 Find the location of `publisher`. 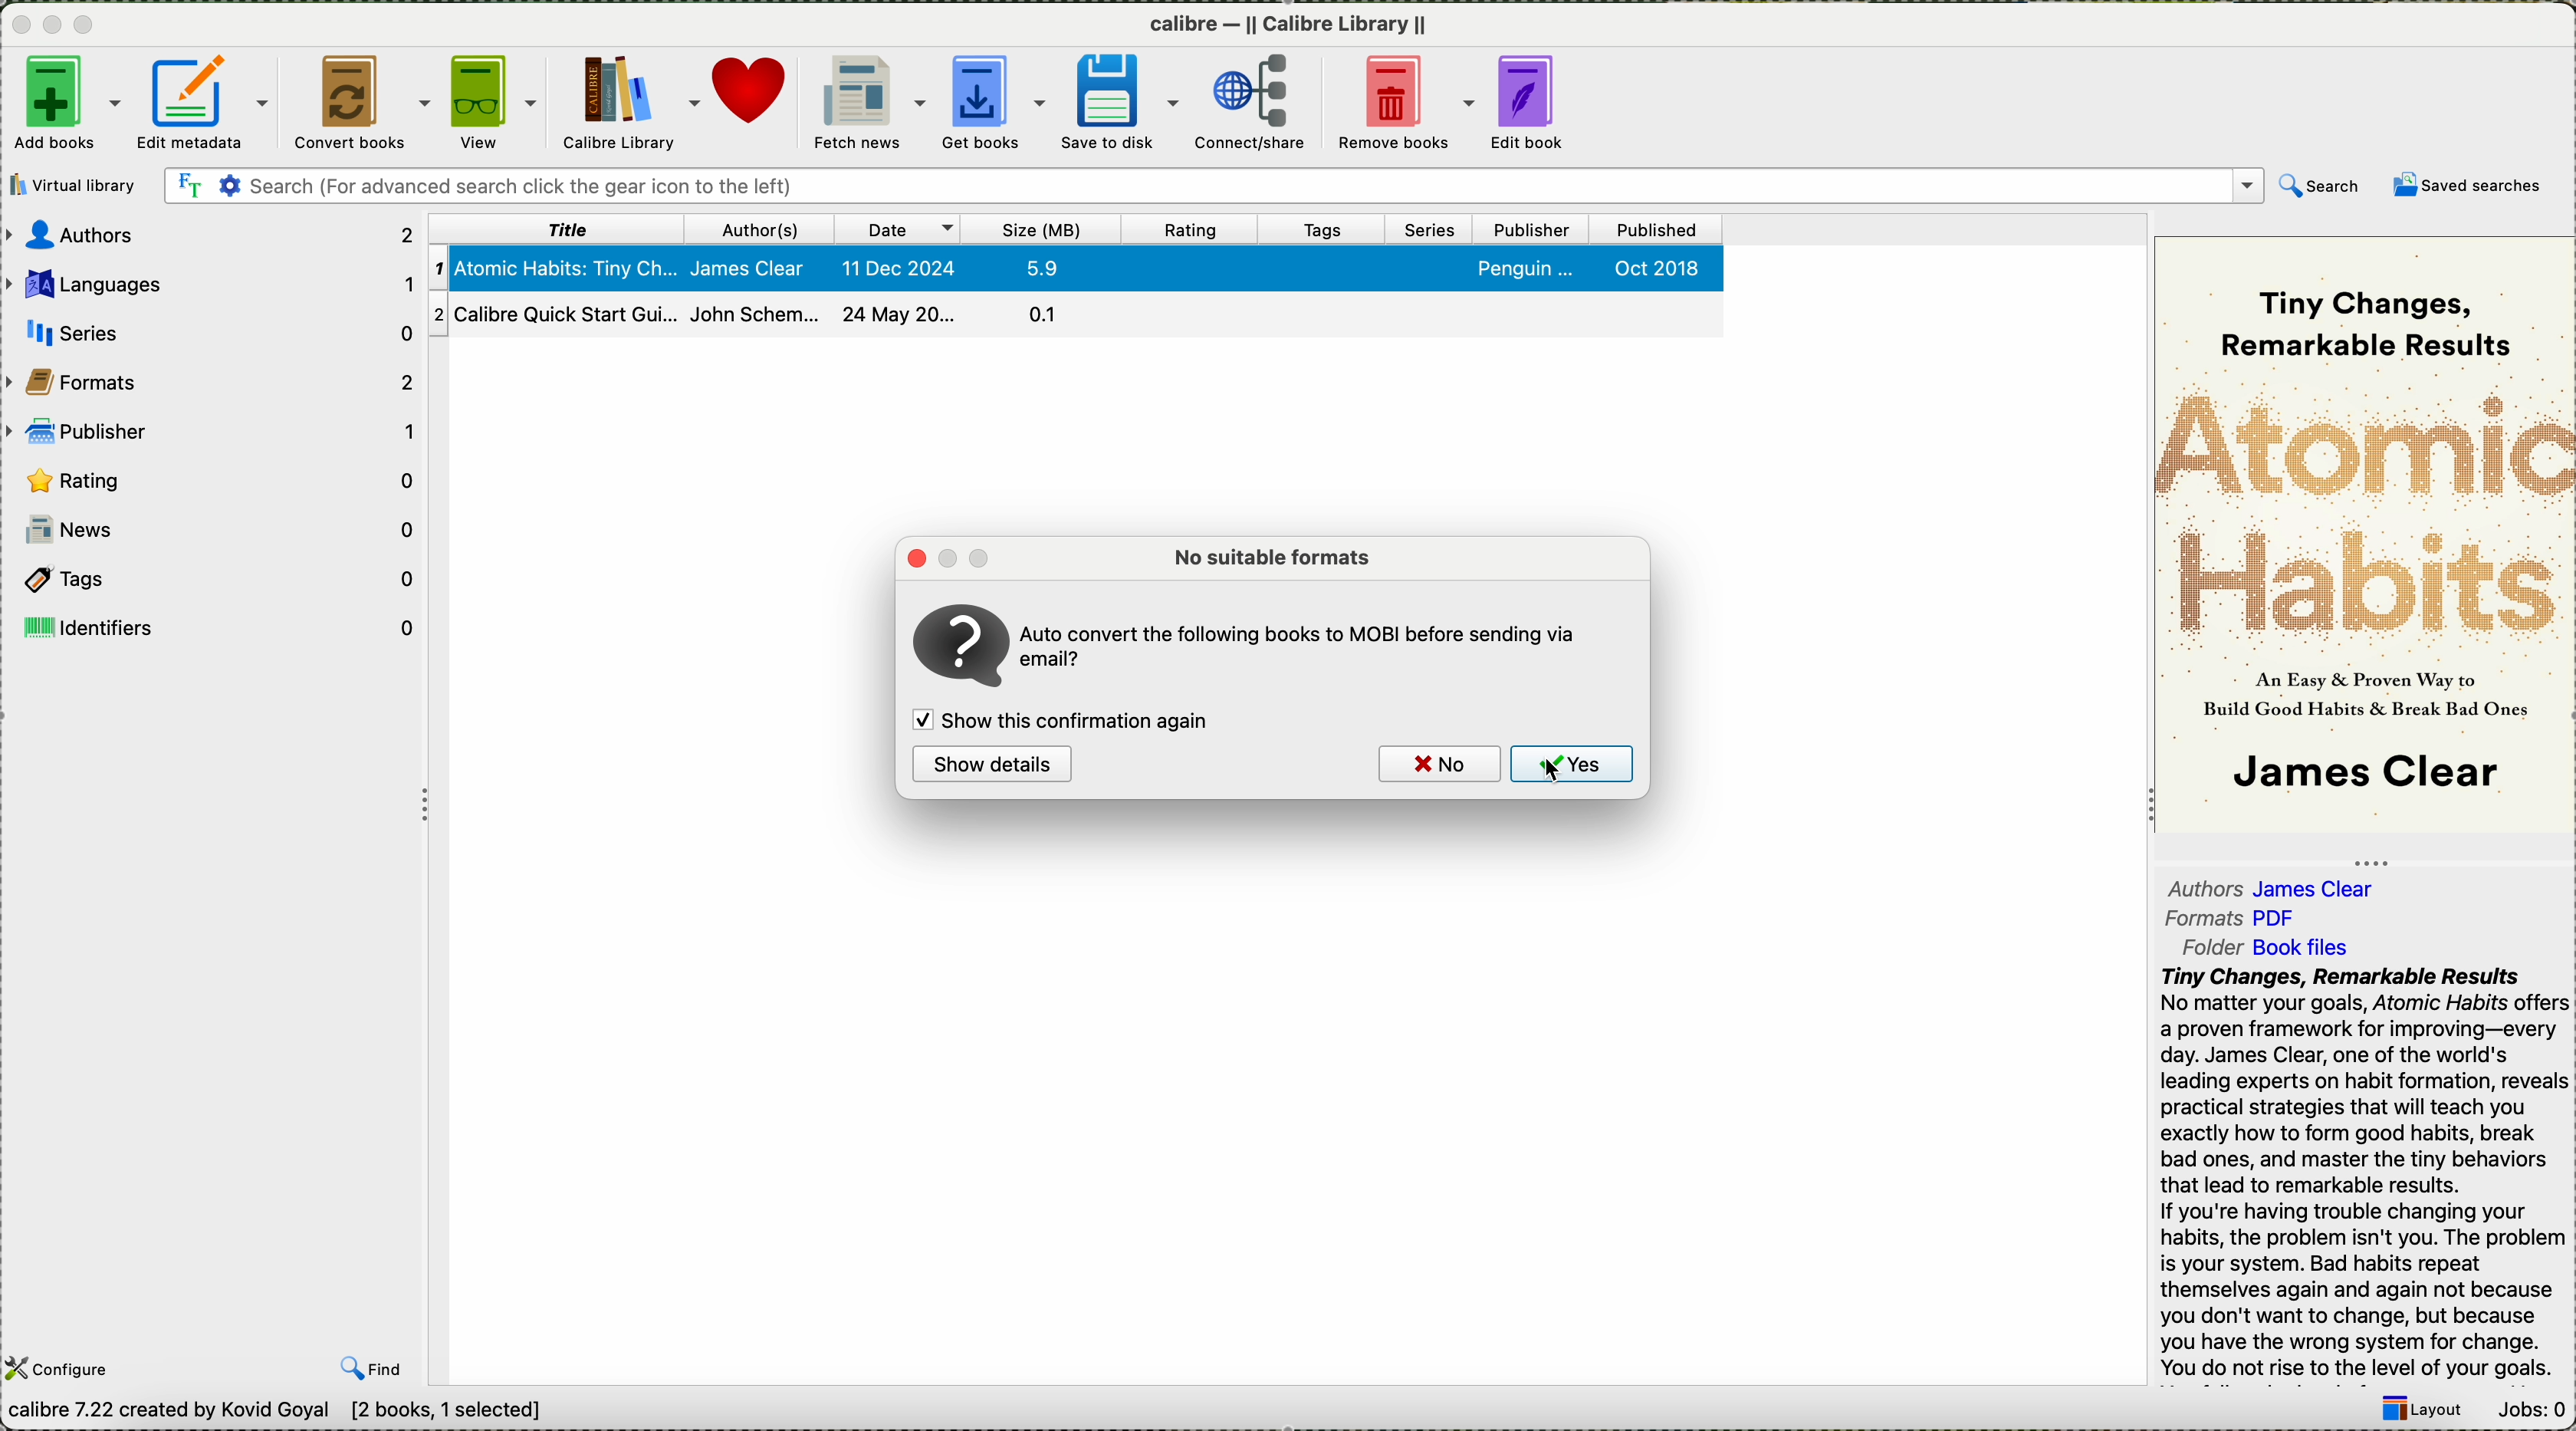

publisher is located at coordinates (214, 429).